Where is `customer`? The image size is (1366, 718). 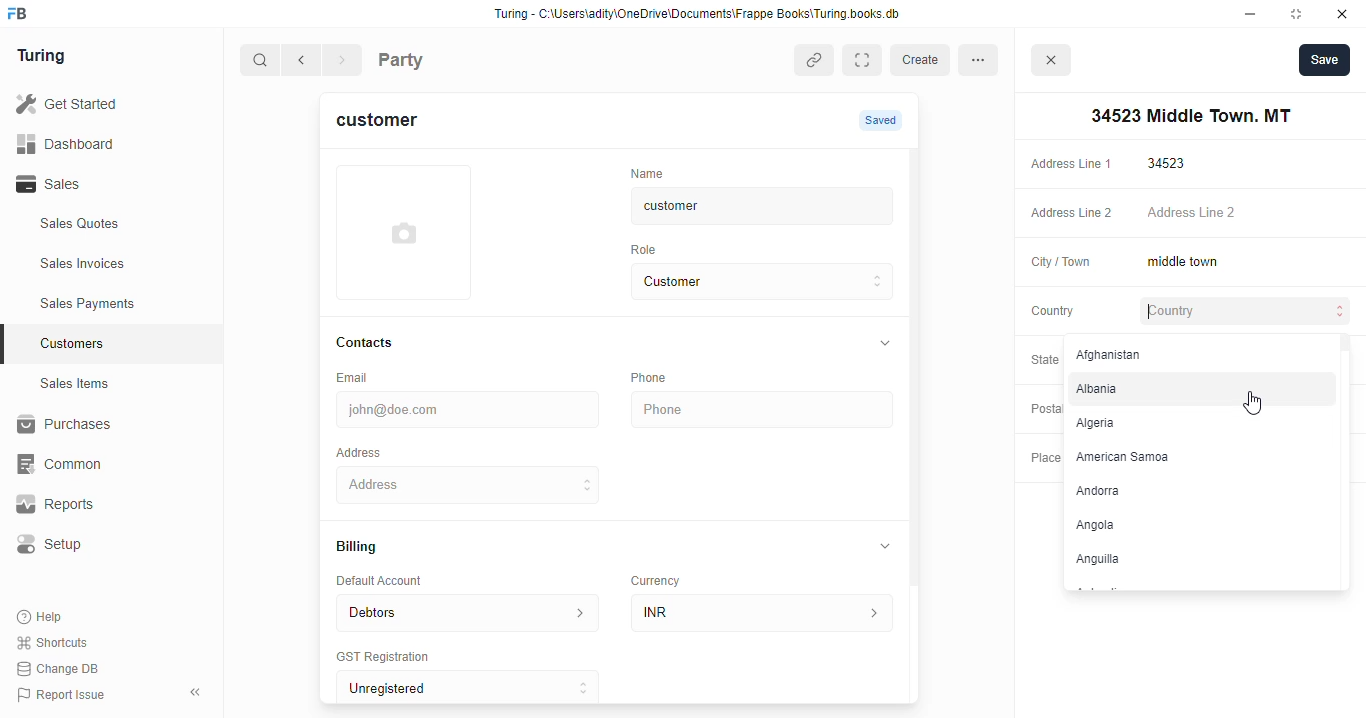
customer is located at coordinates (746, 206).